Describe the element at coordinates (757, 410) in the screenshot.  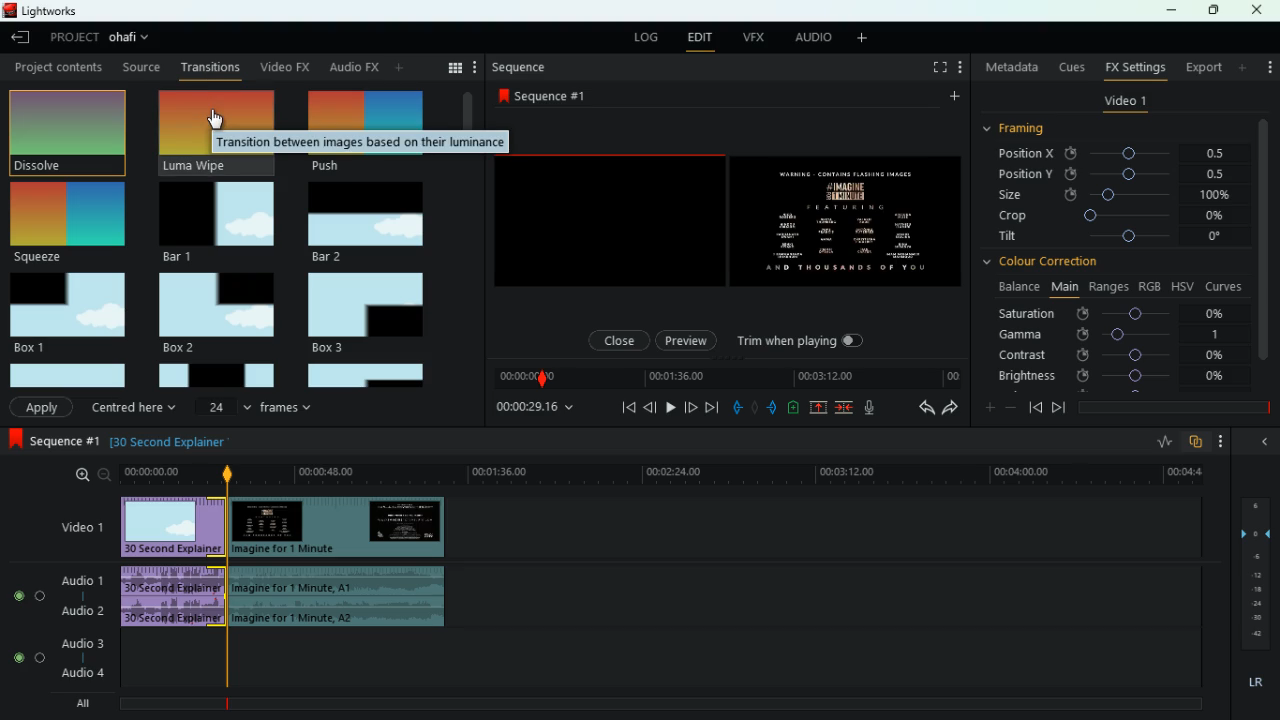
I see `hold` at that location.